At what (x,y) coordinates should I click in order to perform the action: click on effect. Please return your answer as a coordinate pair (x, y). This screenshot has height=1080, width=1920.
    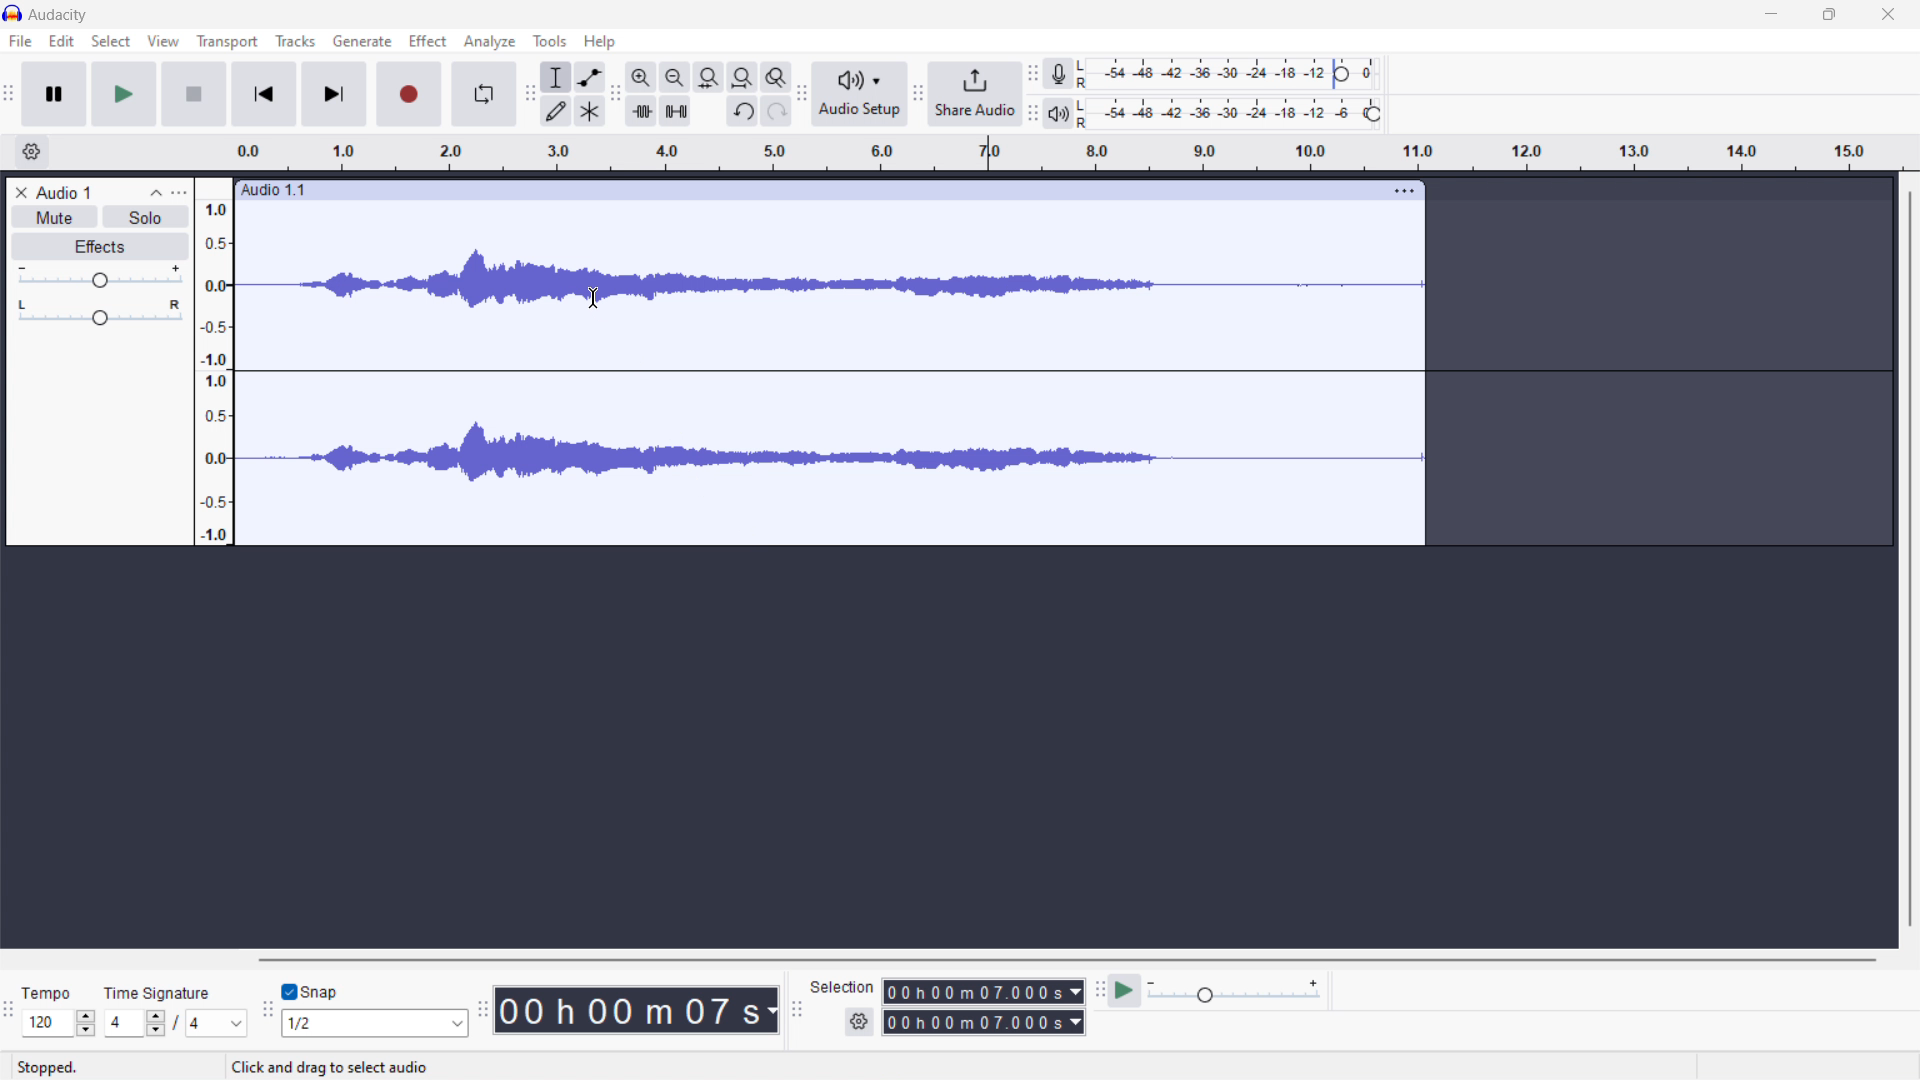
    Looking at the image, I should click on (429, 41).